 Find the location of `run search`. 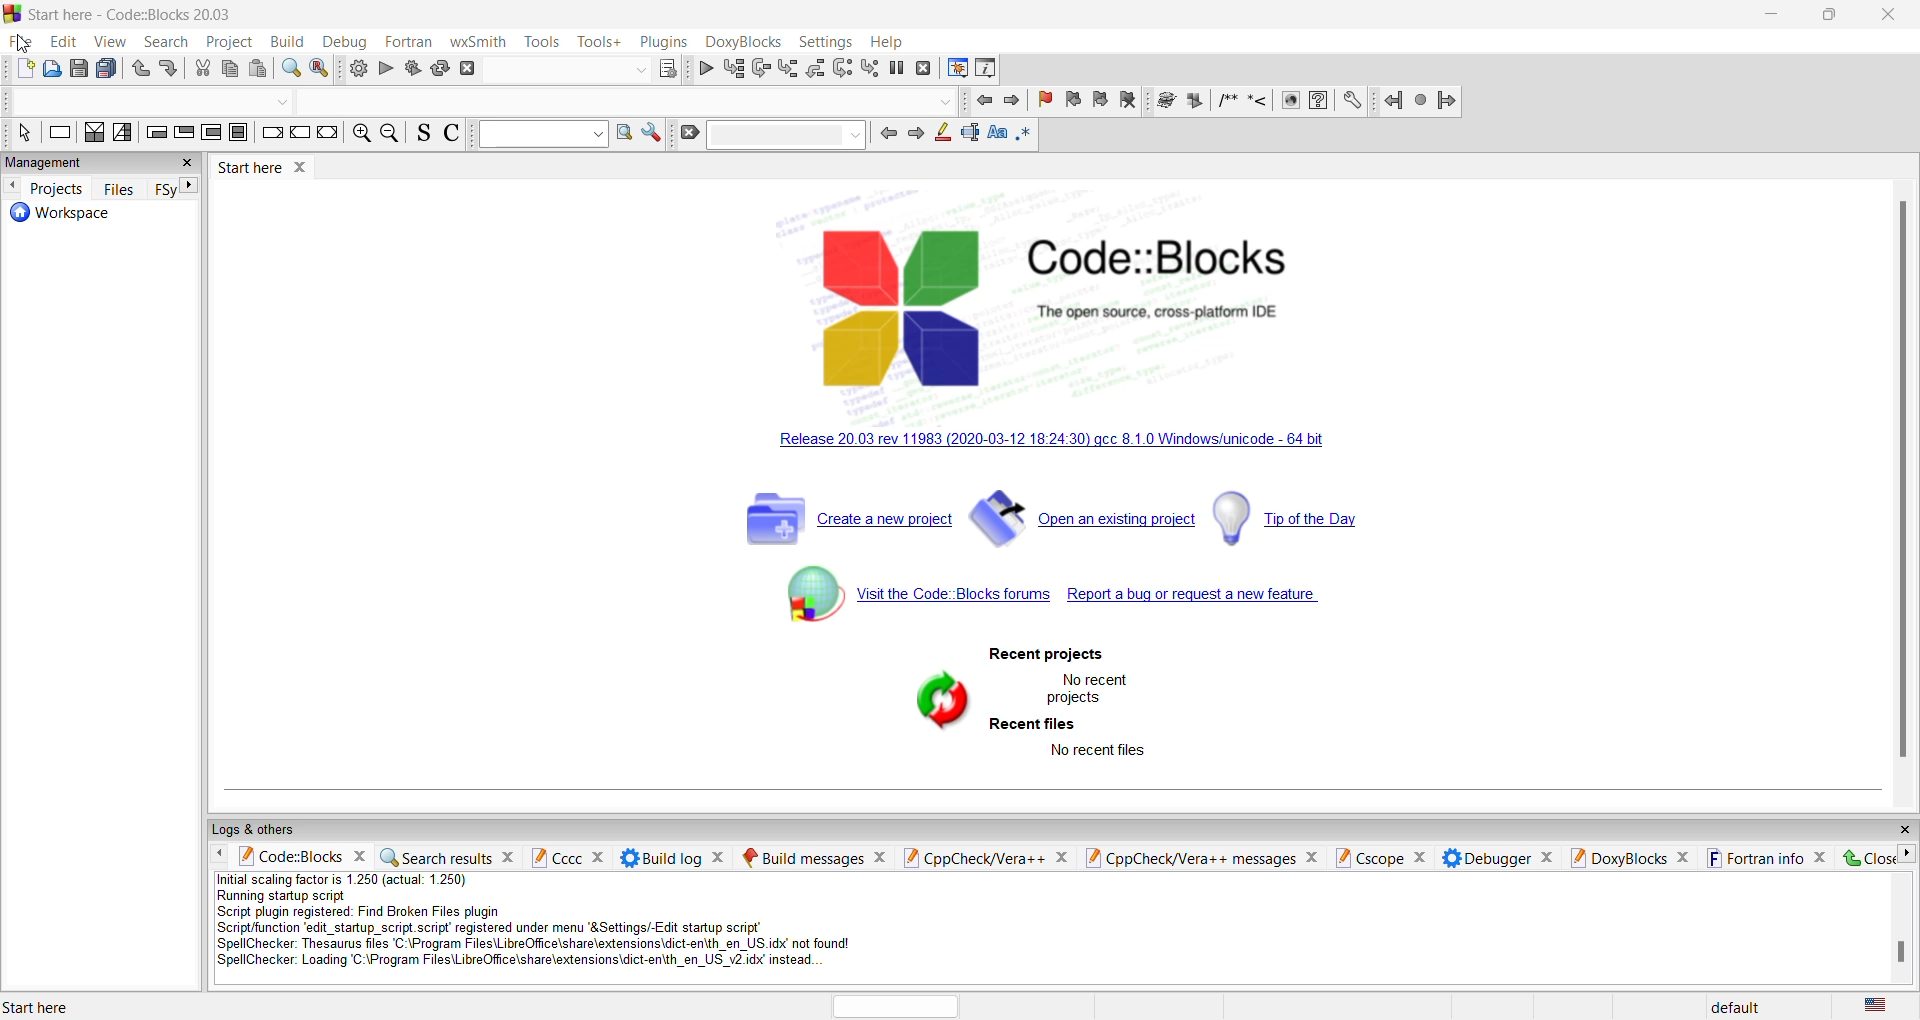

run search is located at coordinates (625, 131).